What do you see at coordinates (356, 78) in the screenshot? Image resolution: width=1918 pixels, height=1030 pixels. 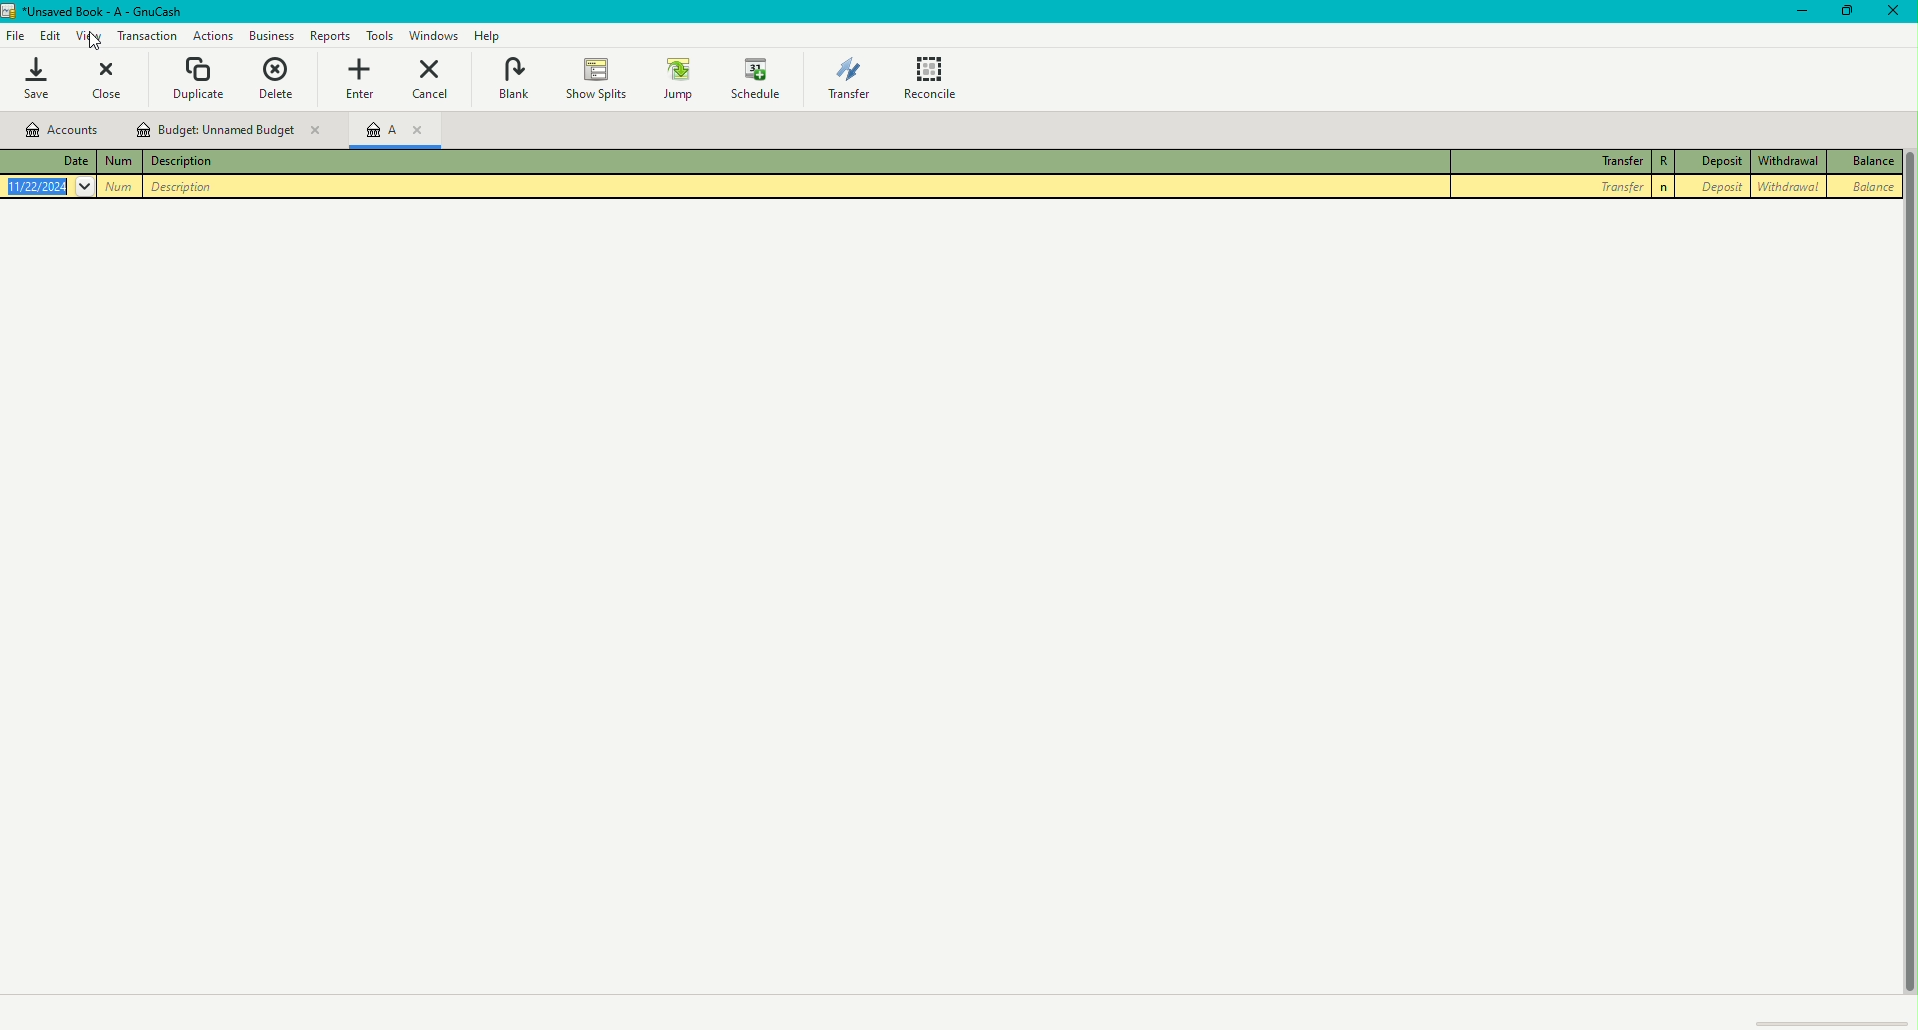 I see `Enter` at bounding box center [356, 78].